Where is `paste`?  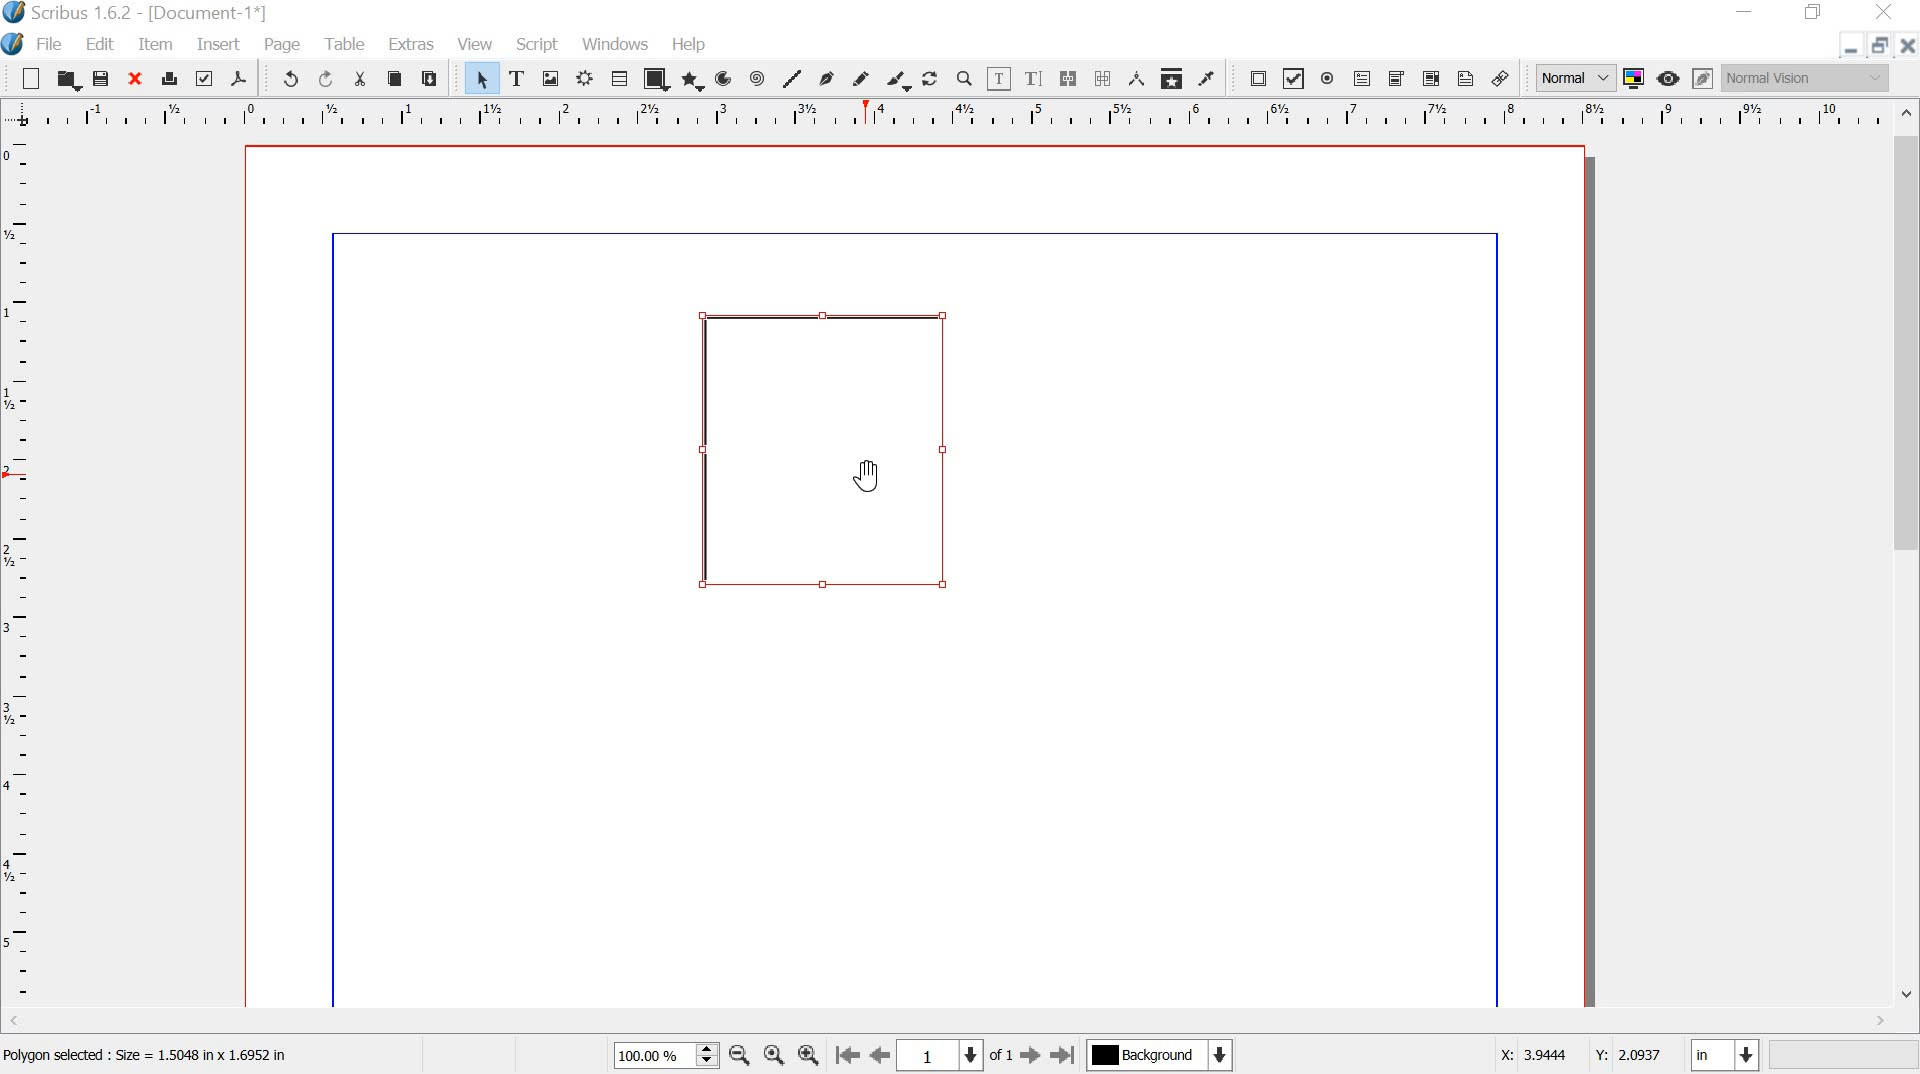 paste is located at coordinates (434, 80).